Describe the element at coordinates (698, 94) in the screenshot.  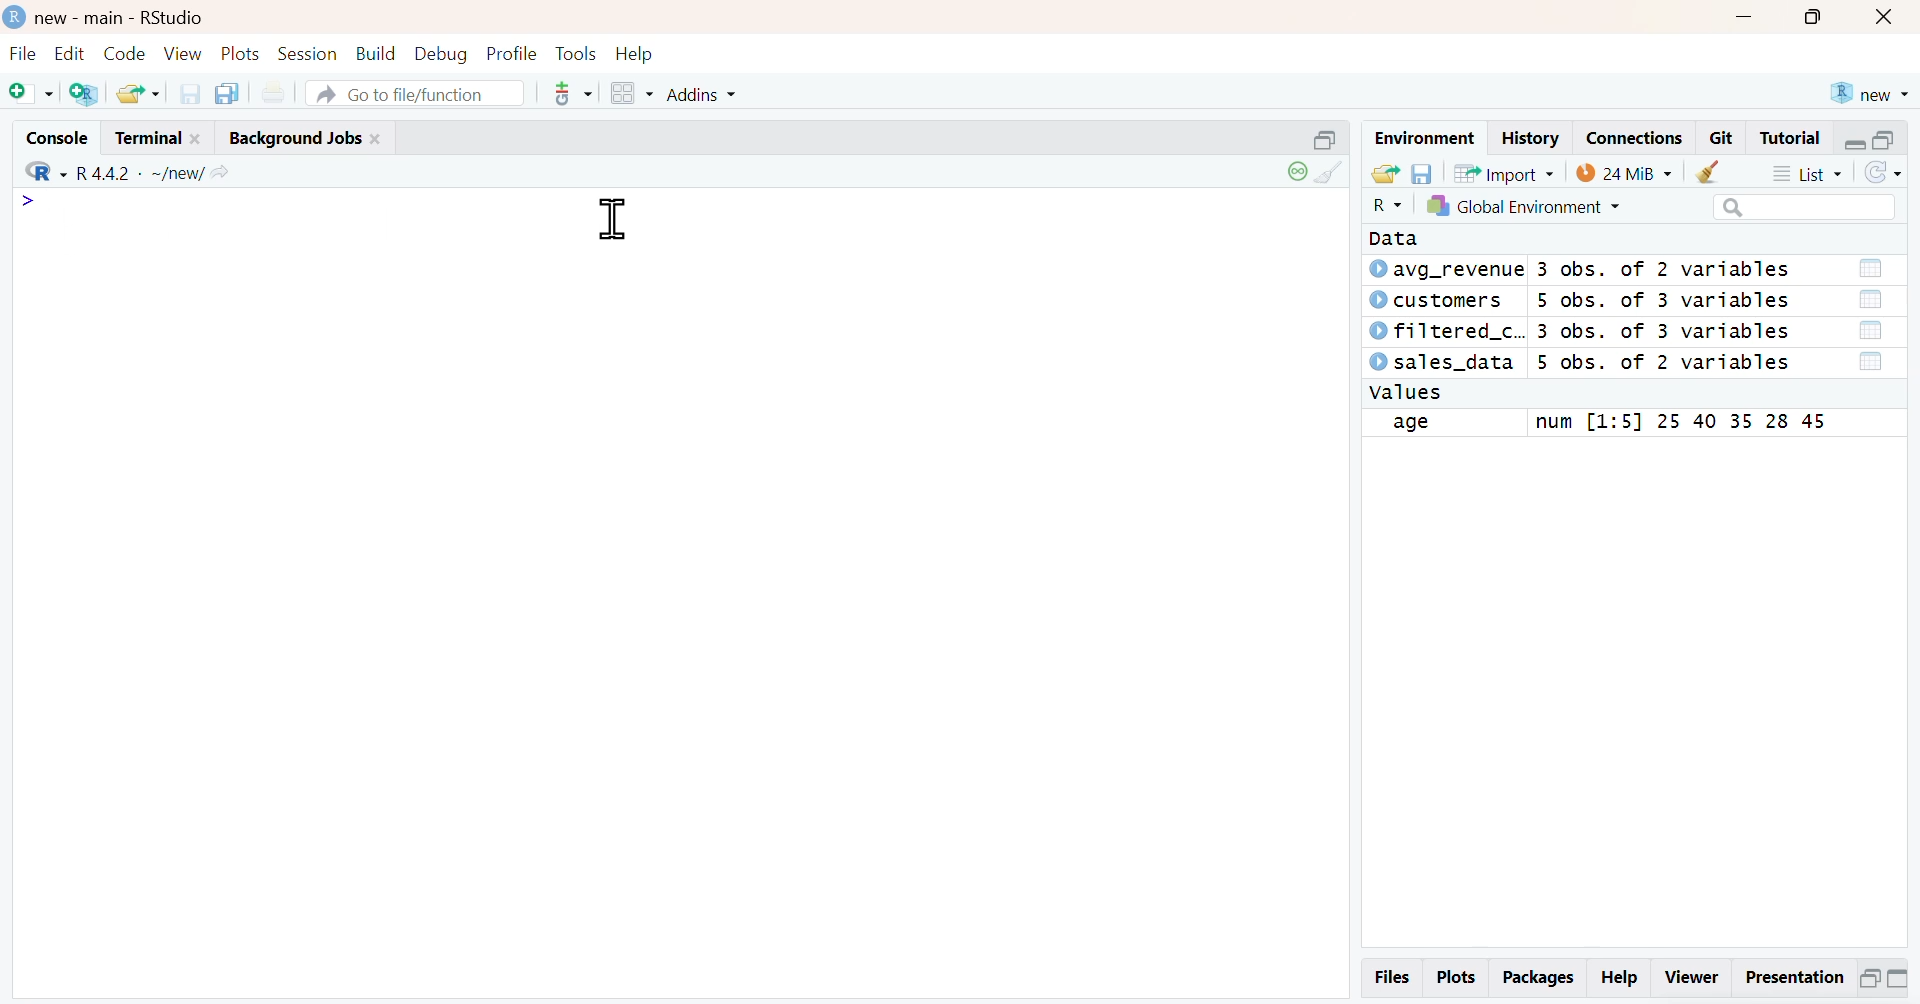
I see `Addins` at that location.